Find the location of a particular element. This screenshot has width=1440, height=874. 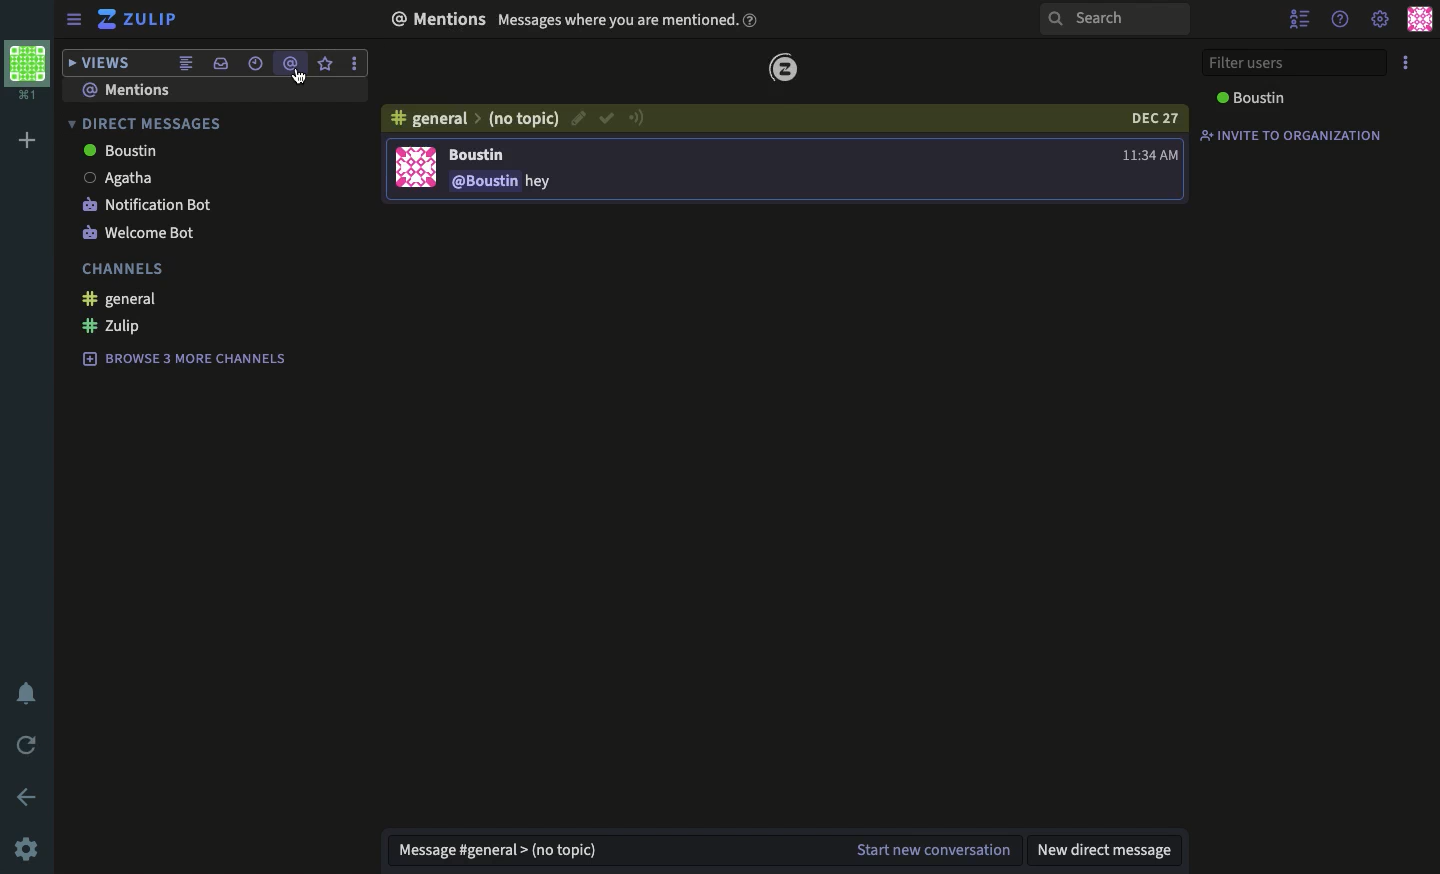

Boustin is located at coordinates (126, 151).